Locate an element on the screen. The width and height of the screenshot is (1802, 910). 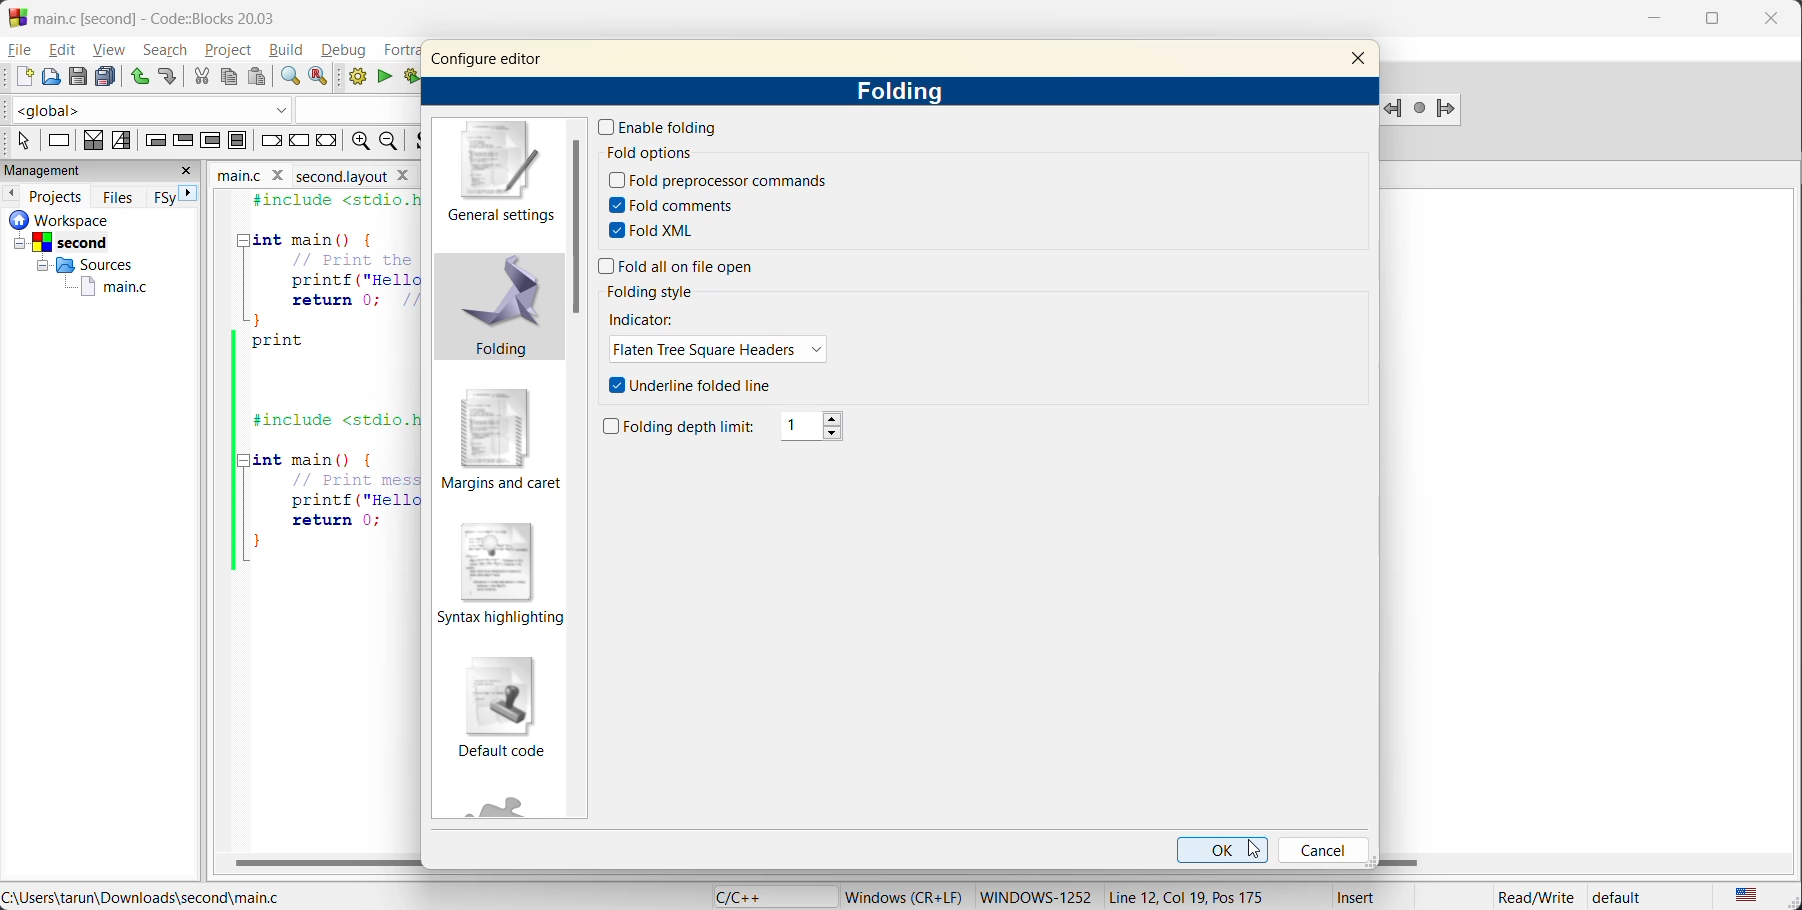
fold comments is located at coordinates (674, 205).